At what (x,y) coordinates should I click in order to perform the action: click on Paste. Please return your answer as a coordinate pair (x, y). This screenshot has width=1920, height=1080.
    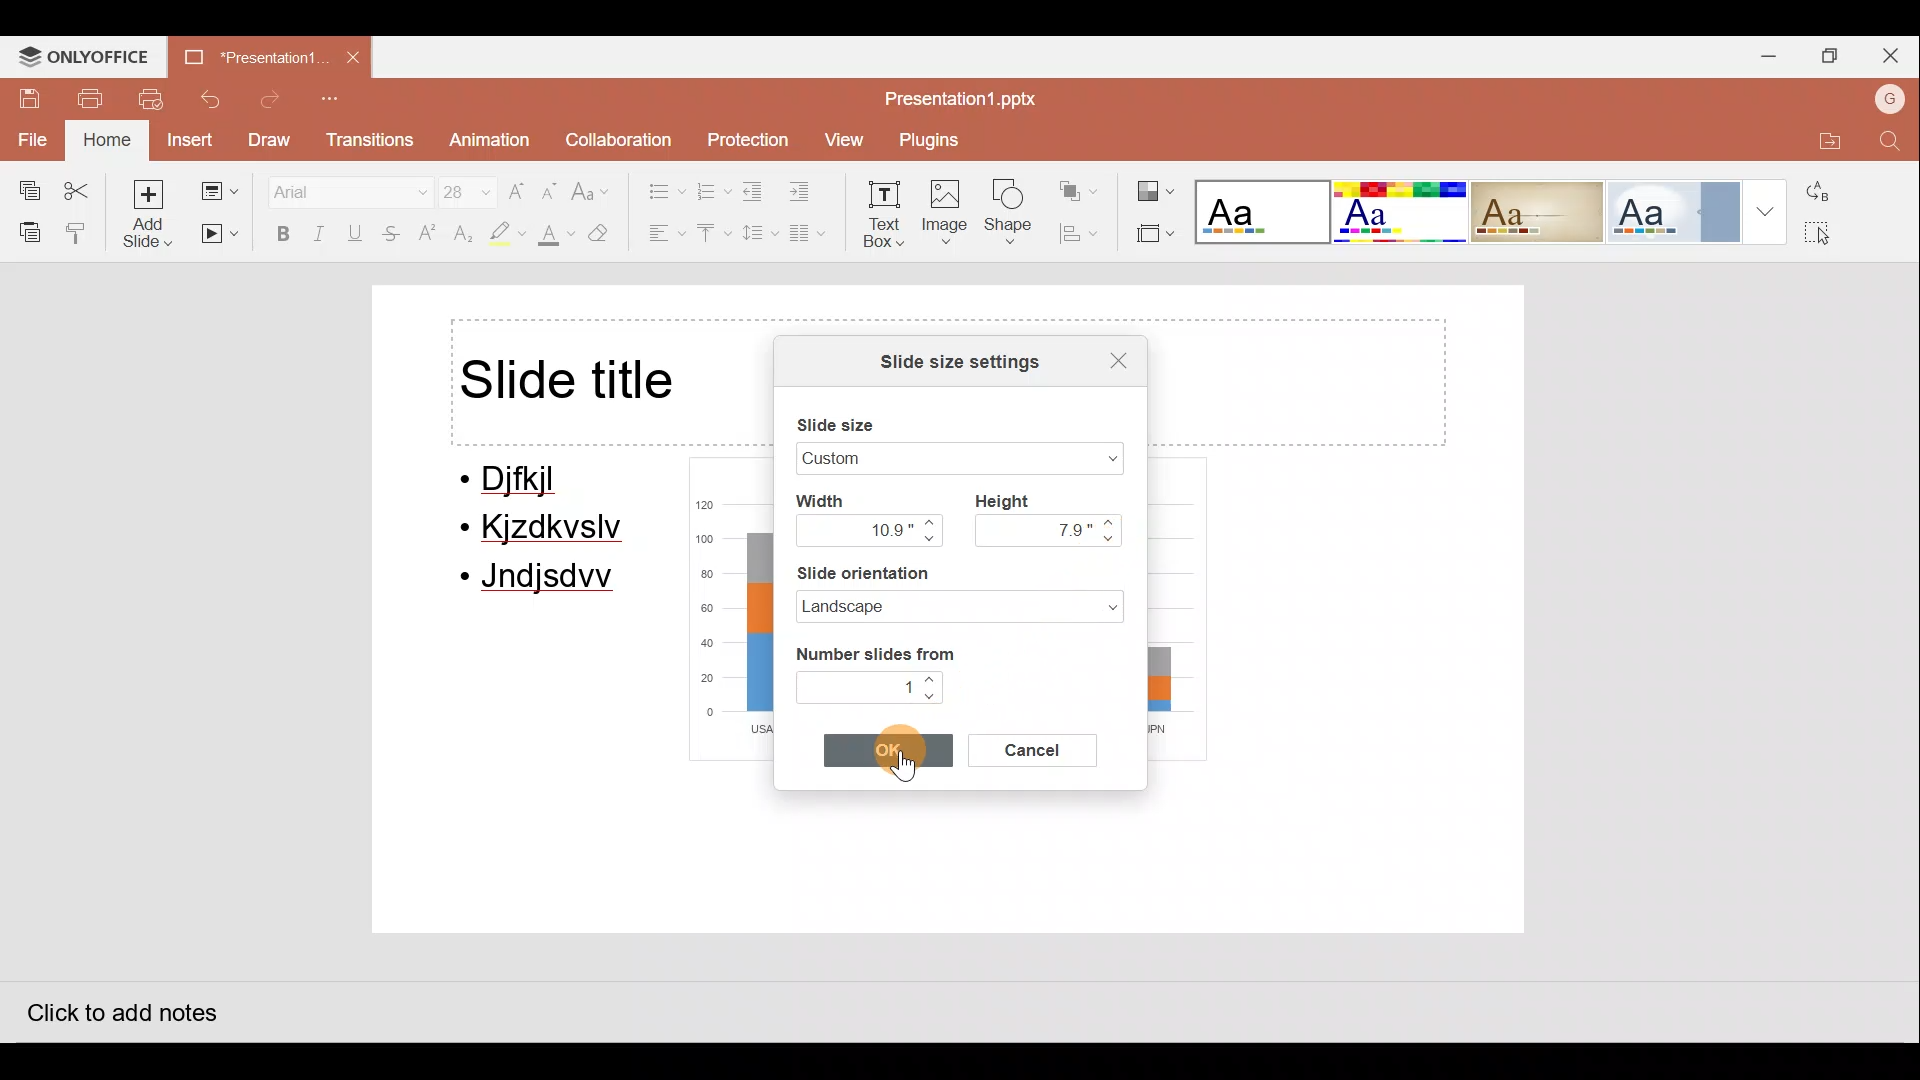
    Looking at the image, I should click on (25, 231).